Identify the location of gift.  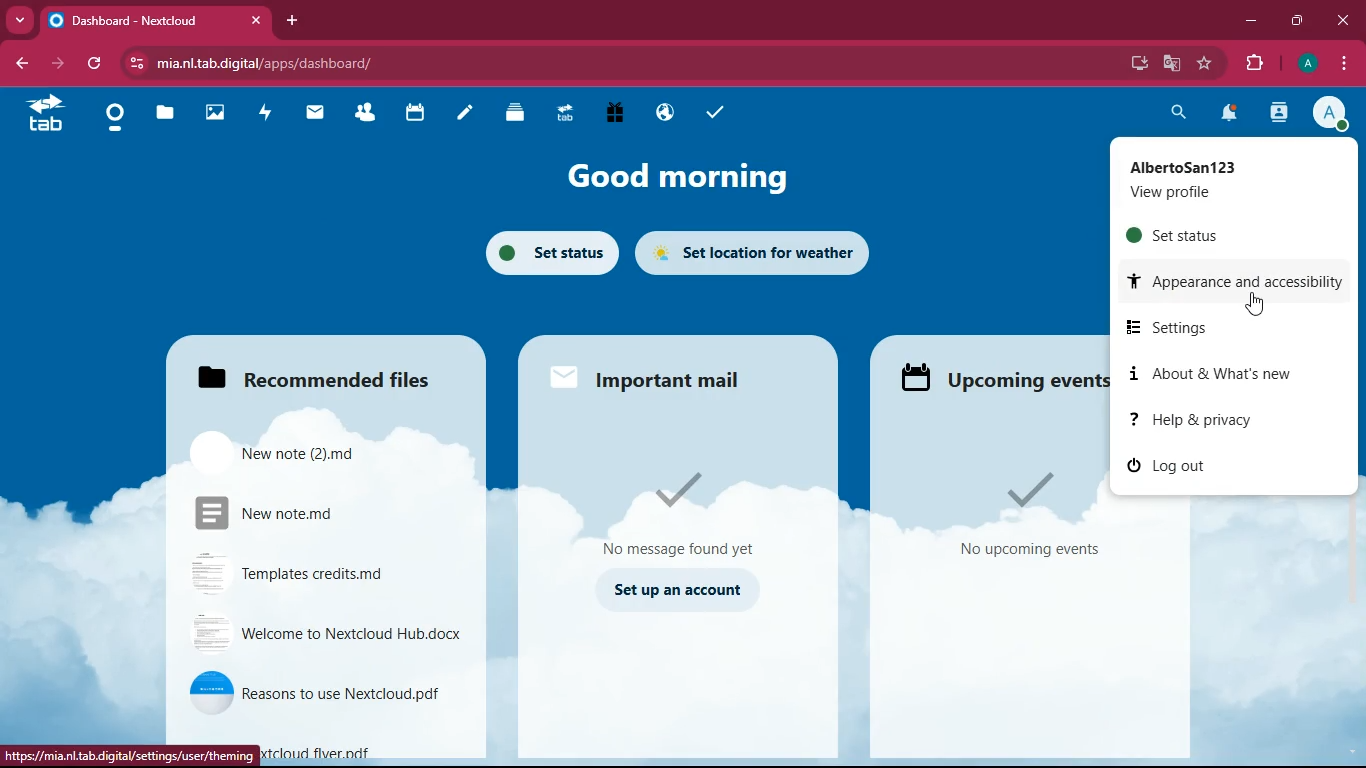
(609, 112).